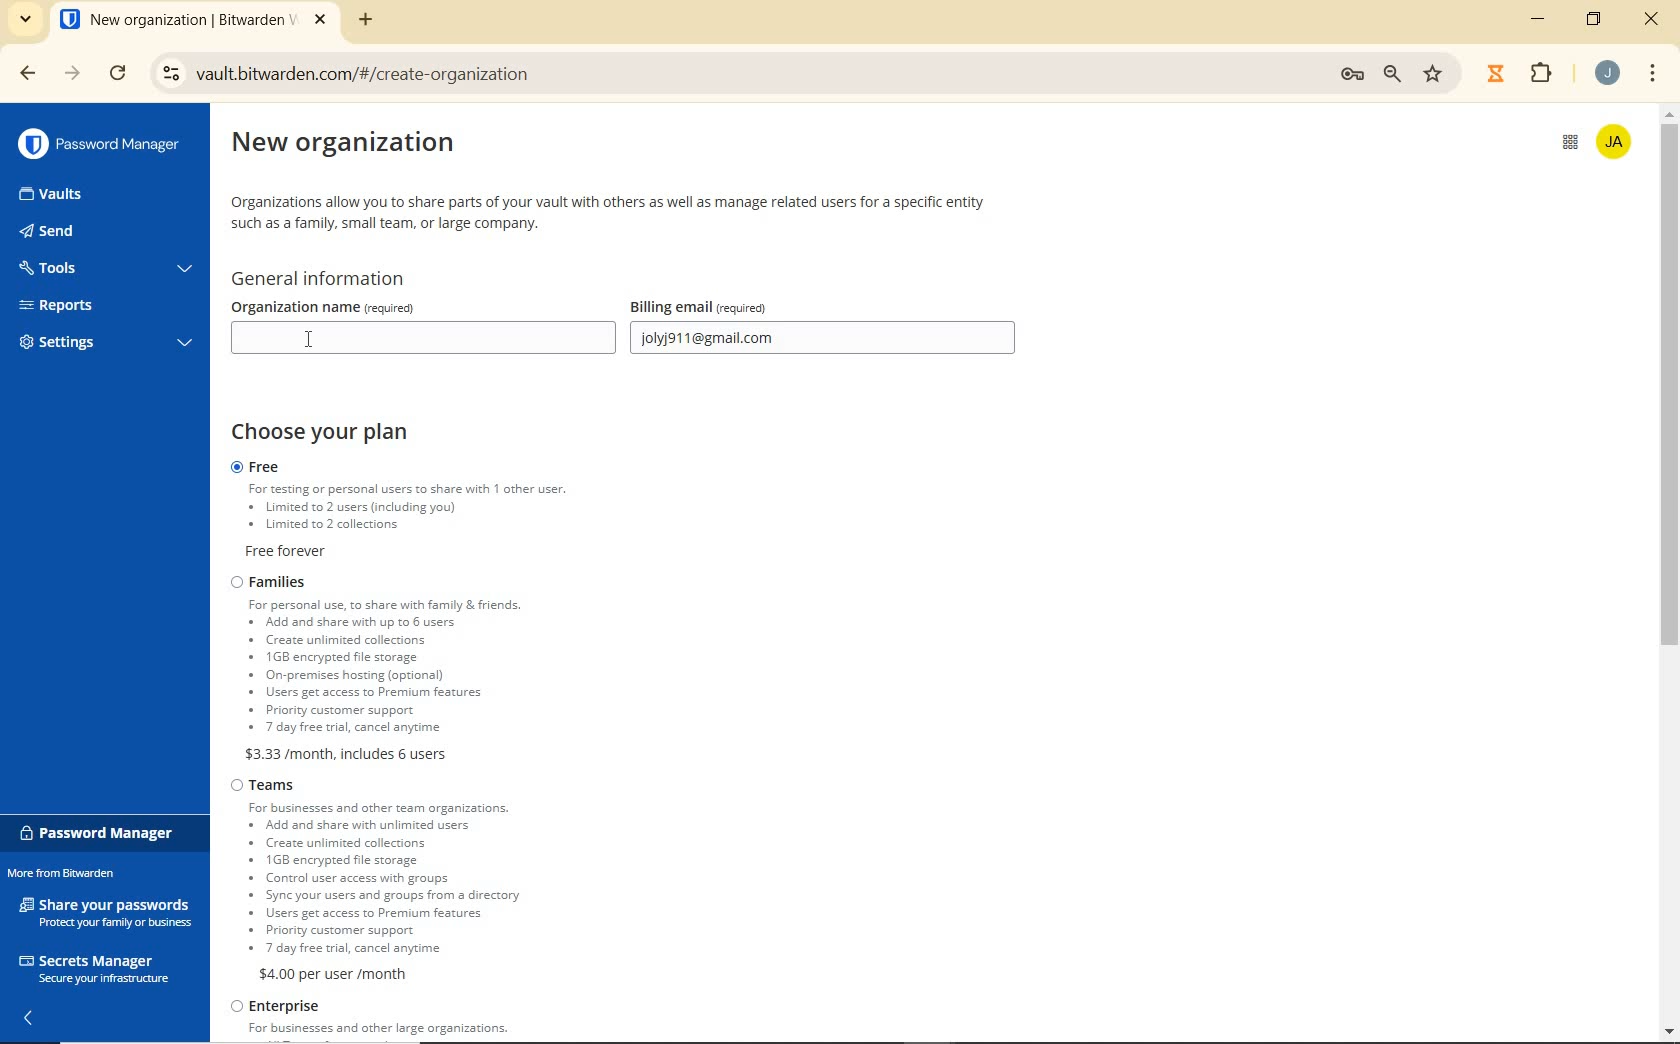 The width and height of the screenshot is (1680, 1044). Describe the element at coordinates (612, 210) in the screenshot. I see `more info about organization` at that location.